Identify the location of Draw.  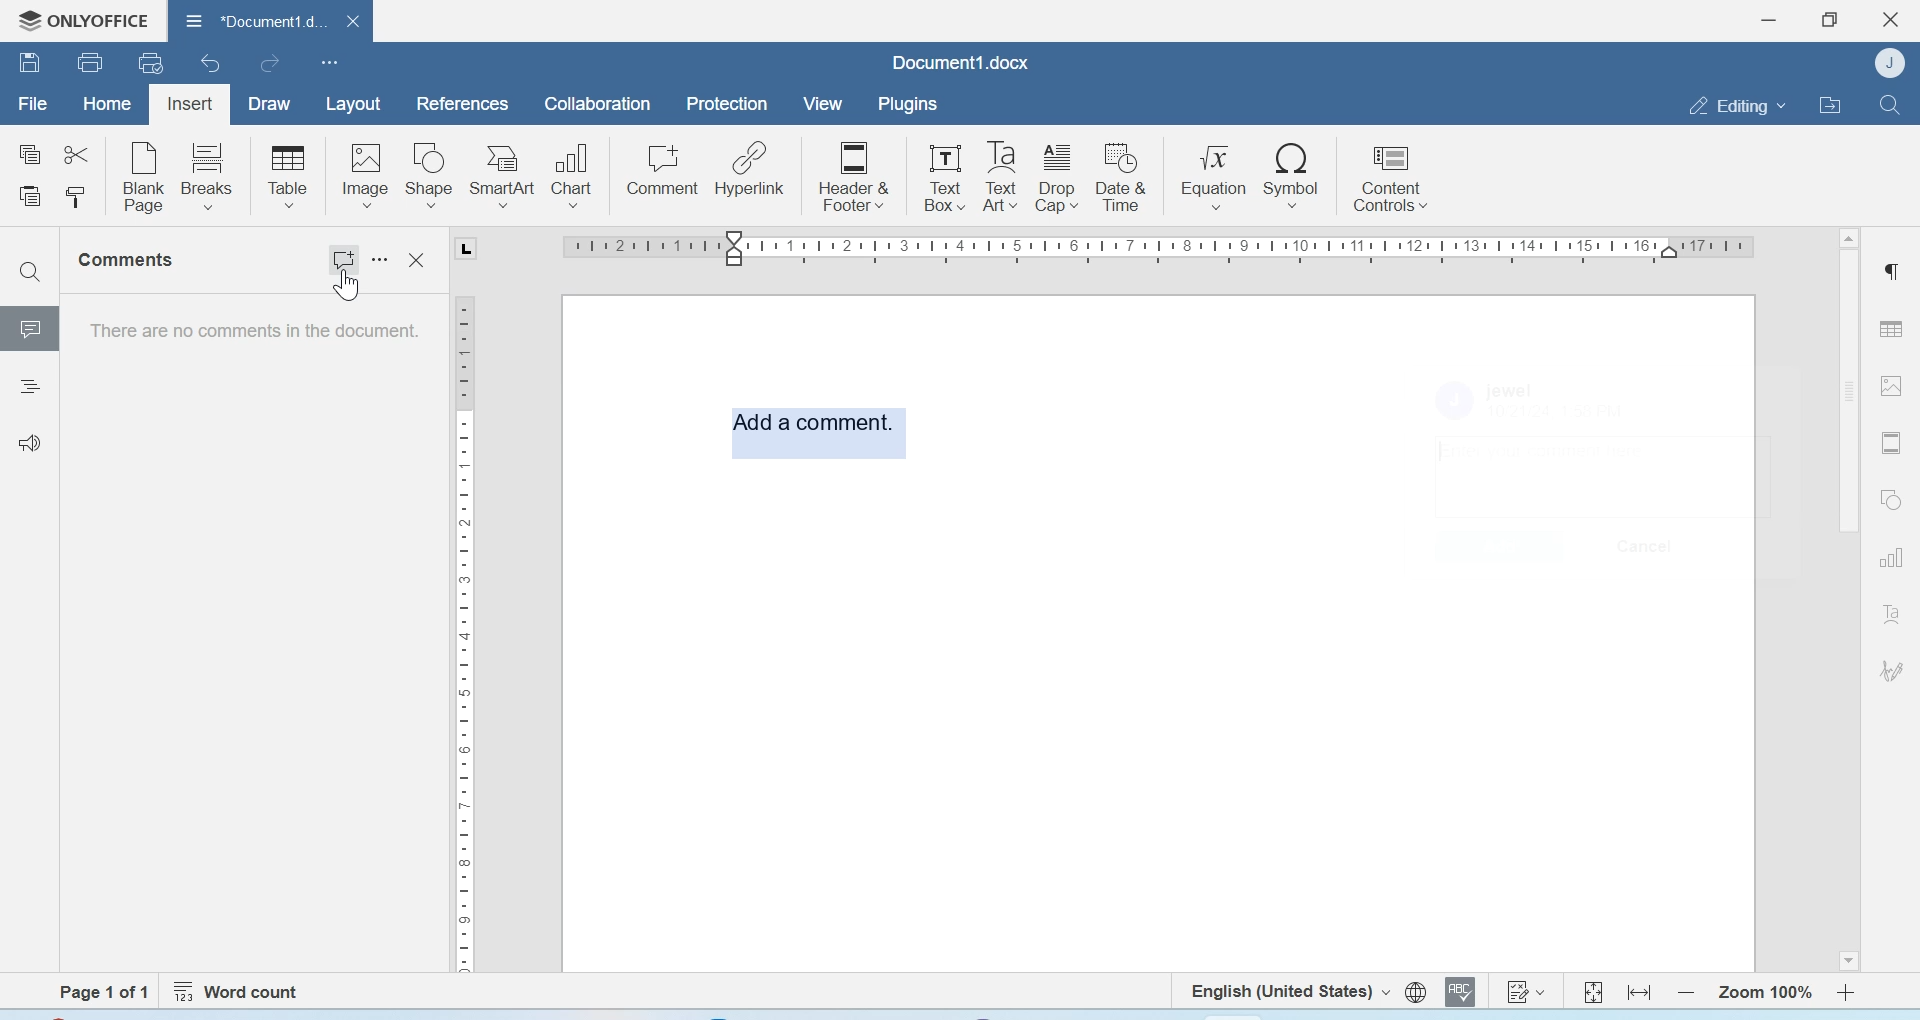
(270, 105).